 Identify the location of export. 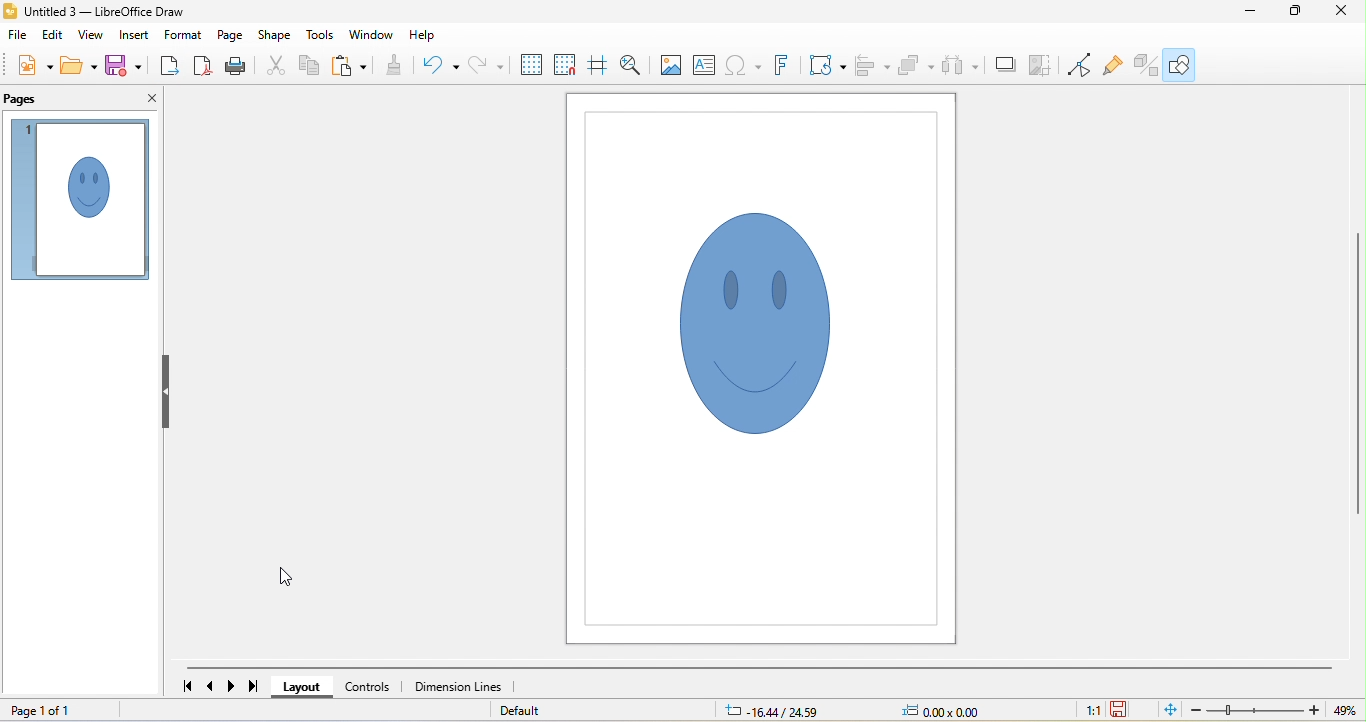
(172, 64).